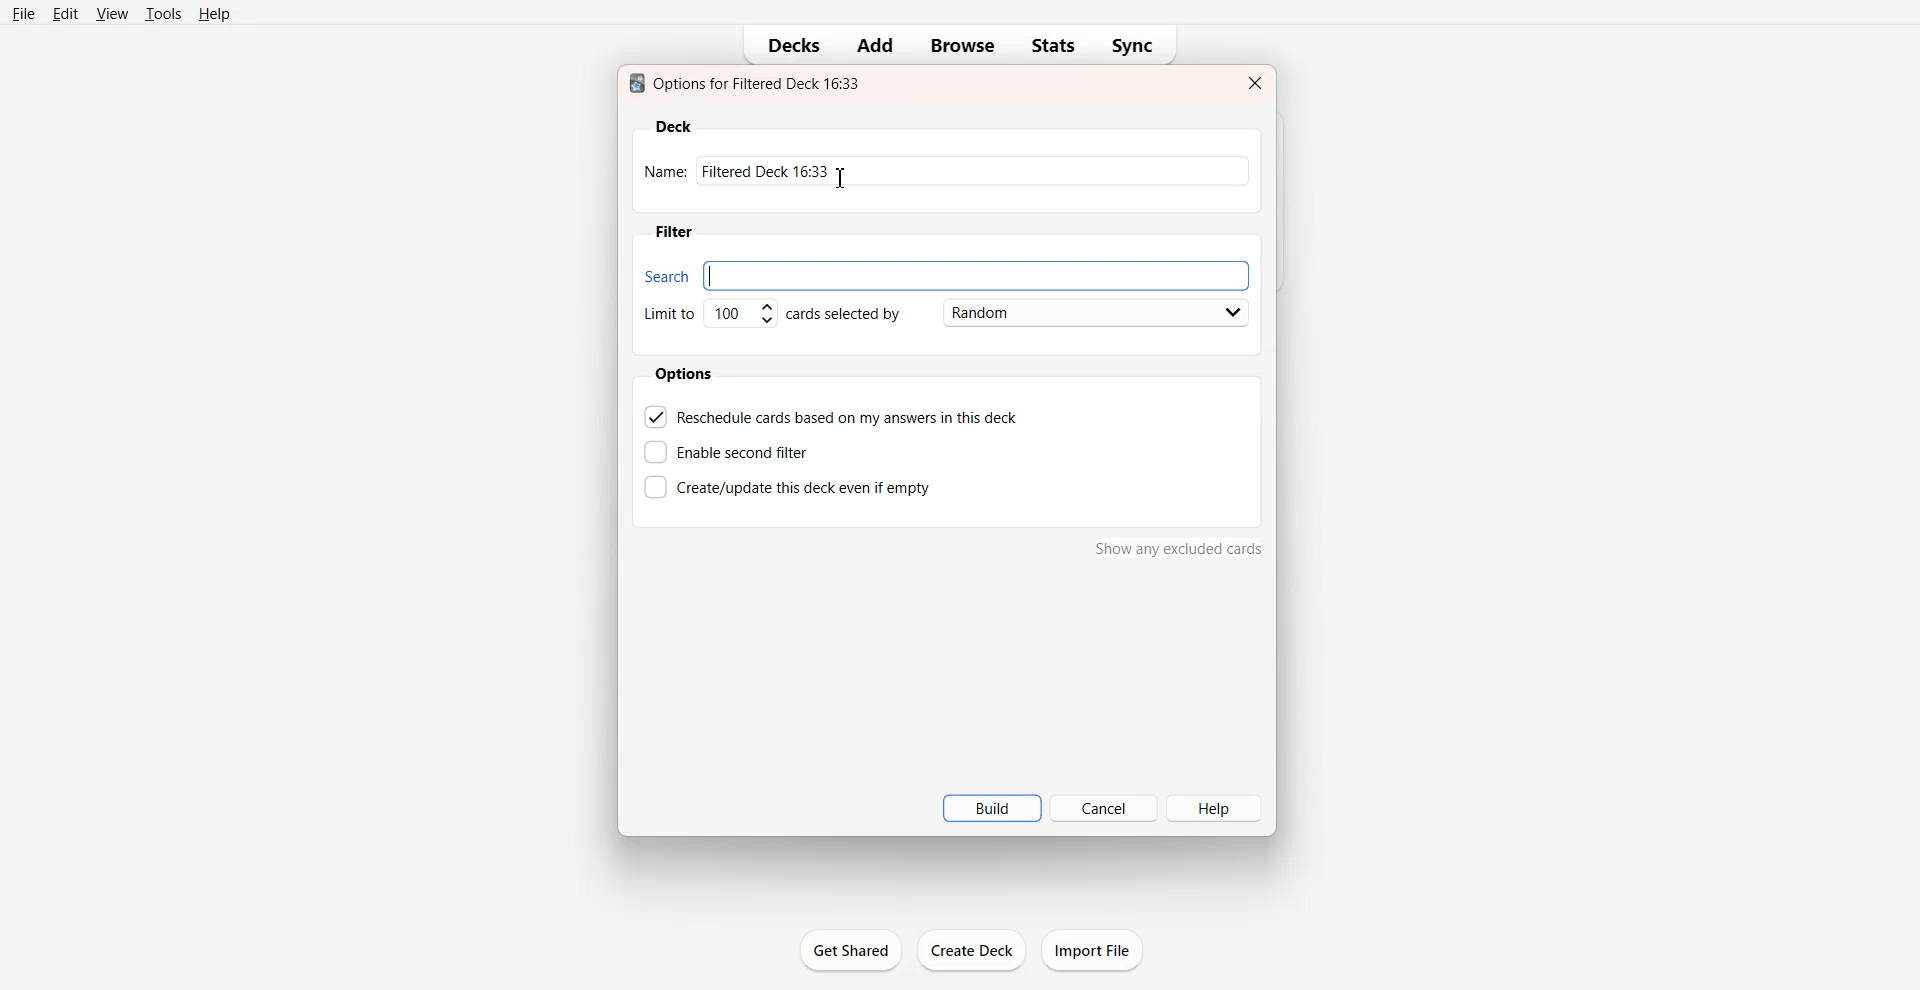 The height and width of the screenshot is (990, 1920). Describe the element at coordinates (733, 452) in the screenshot. I see `Enable second filter` at that location.